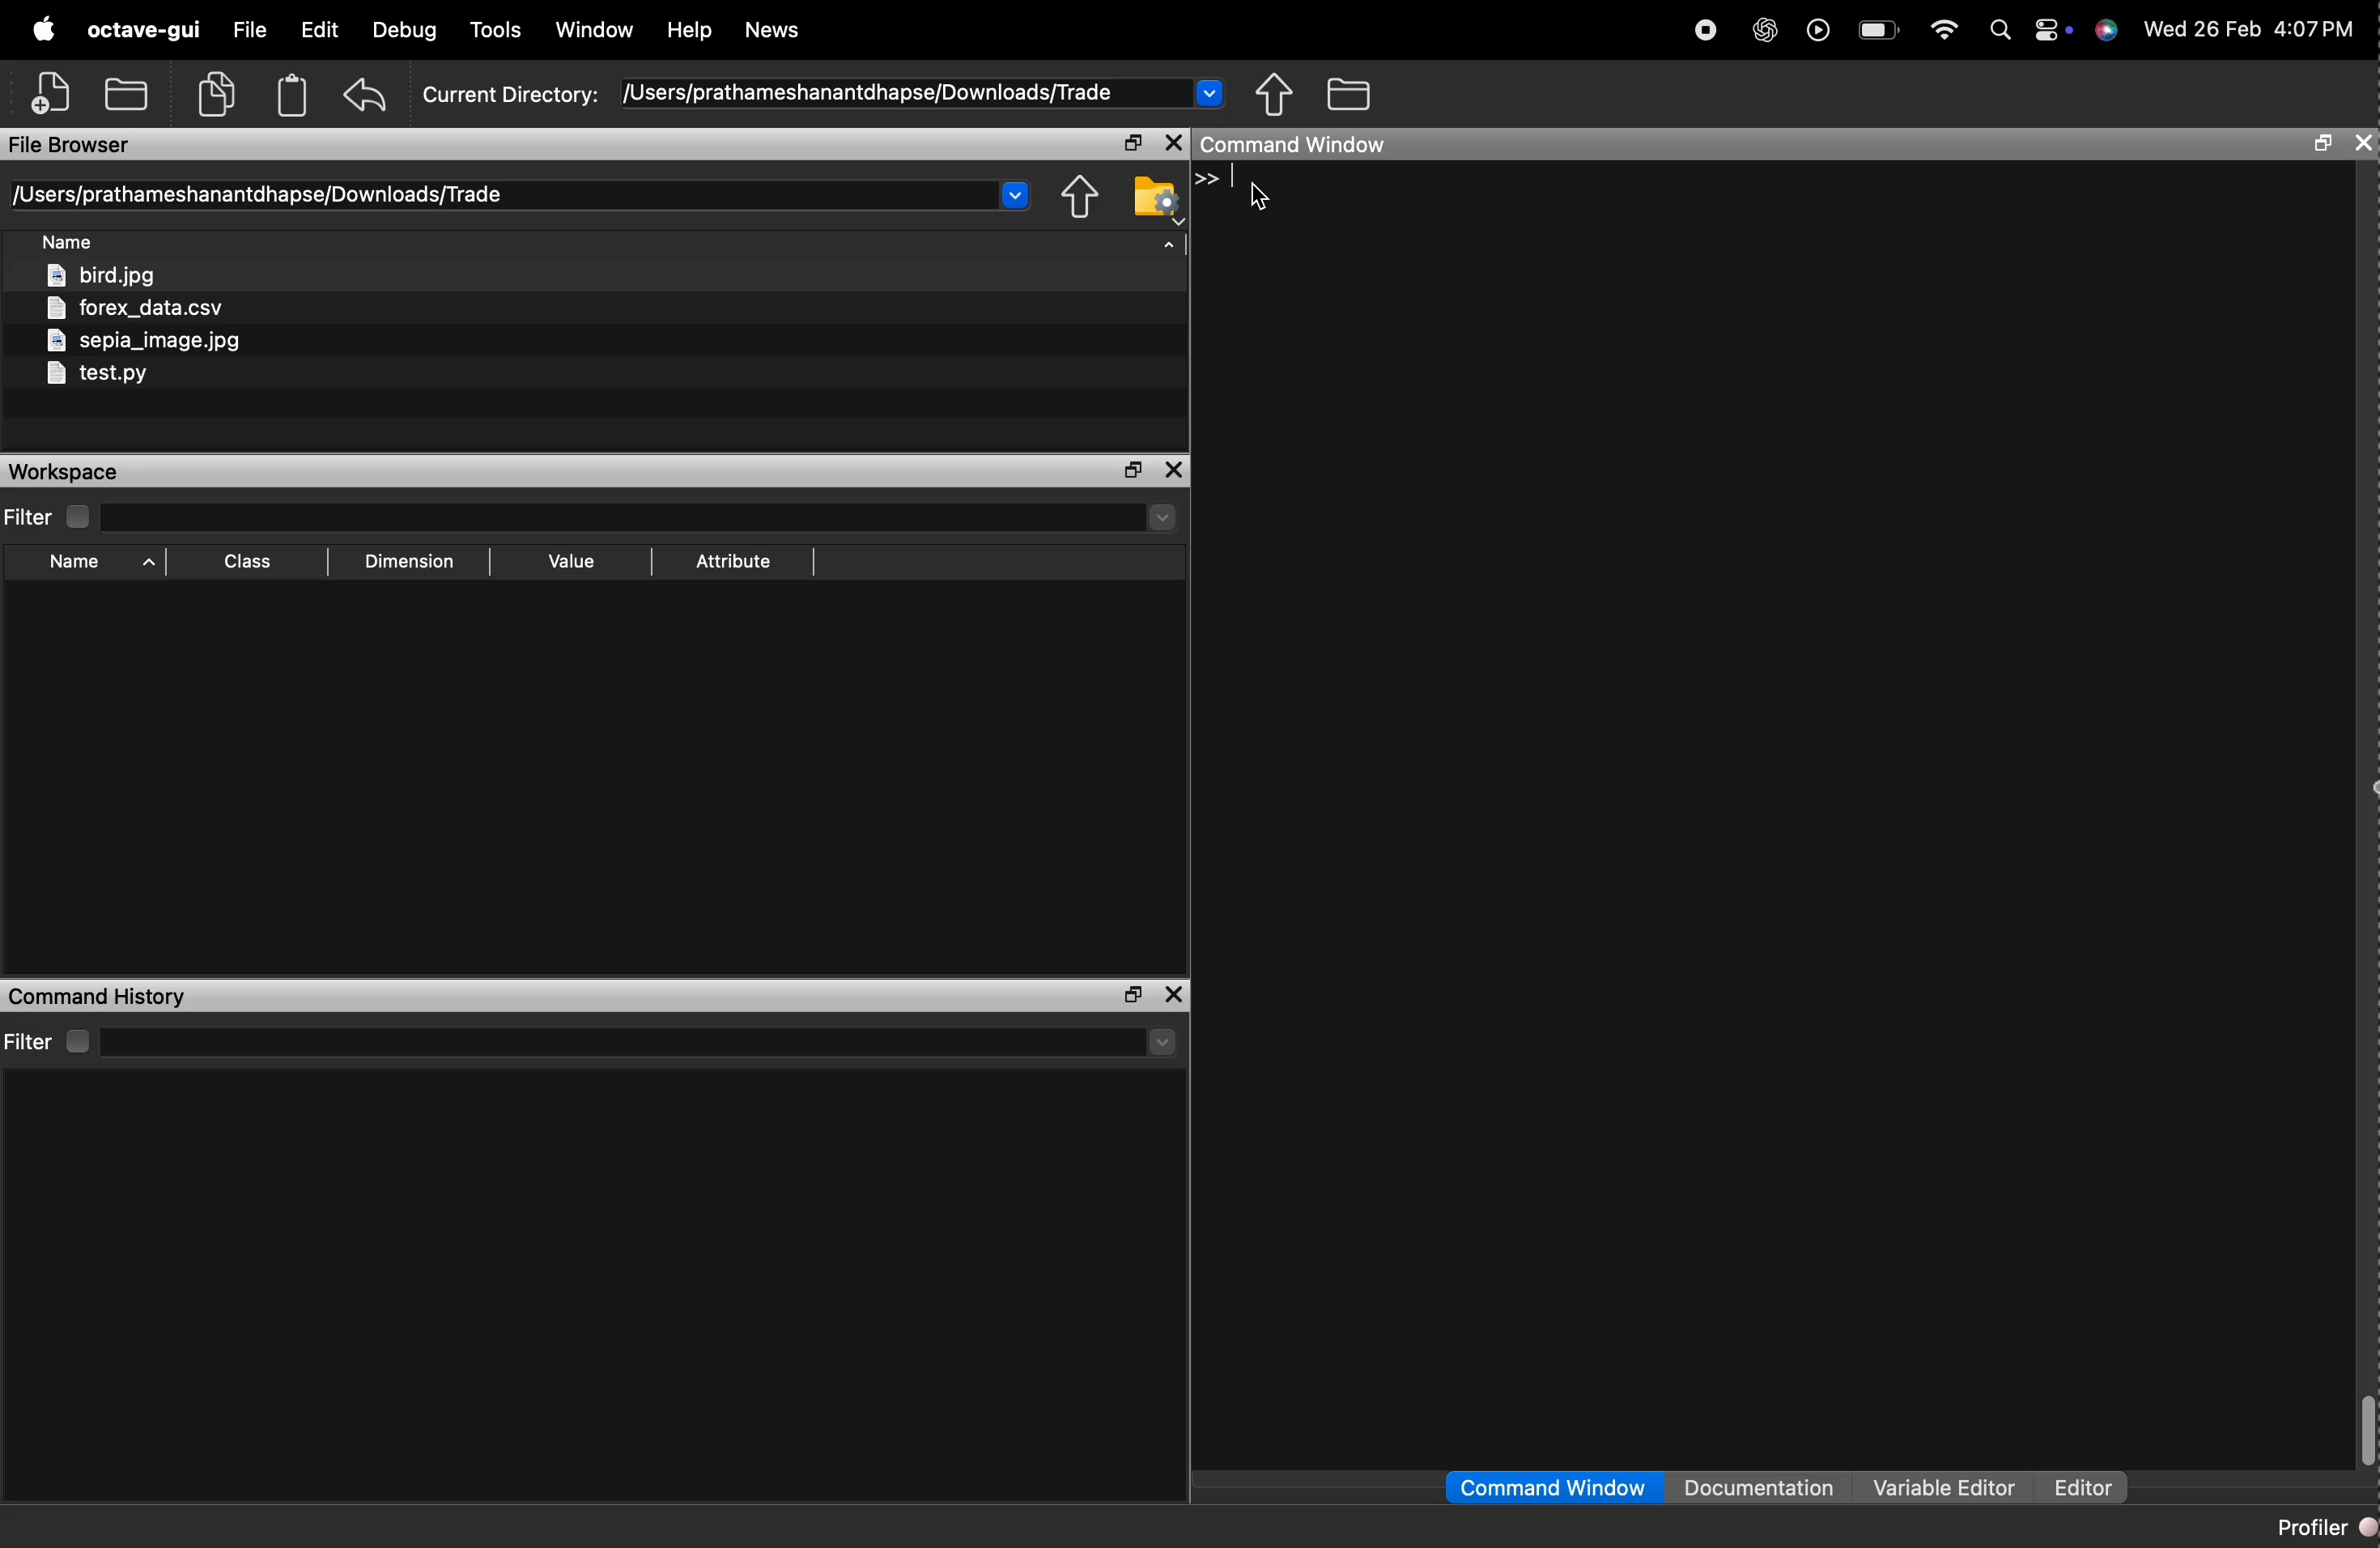 The height and width of the screenshot is (1548, 2380). I want to click on chatgpt, so click(1765, 31).